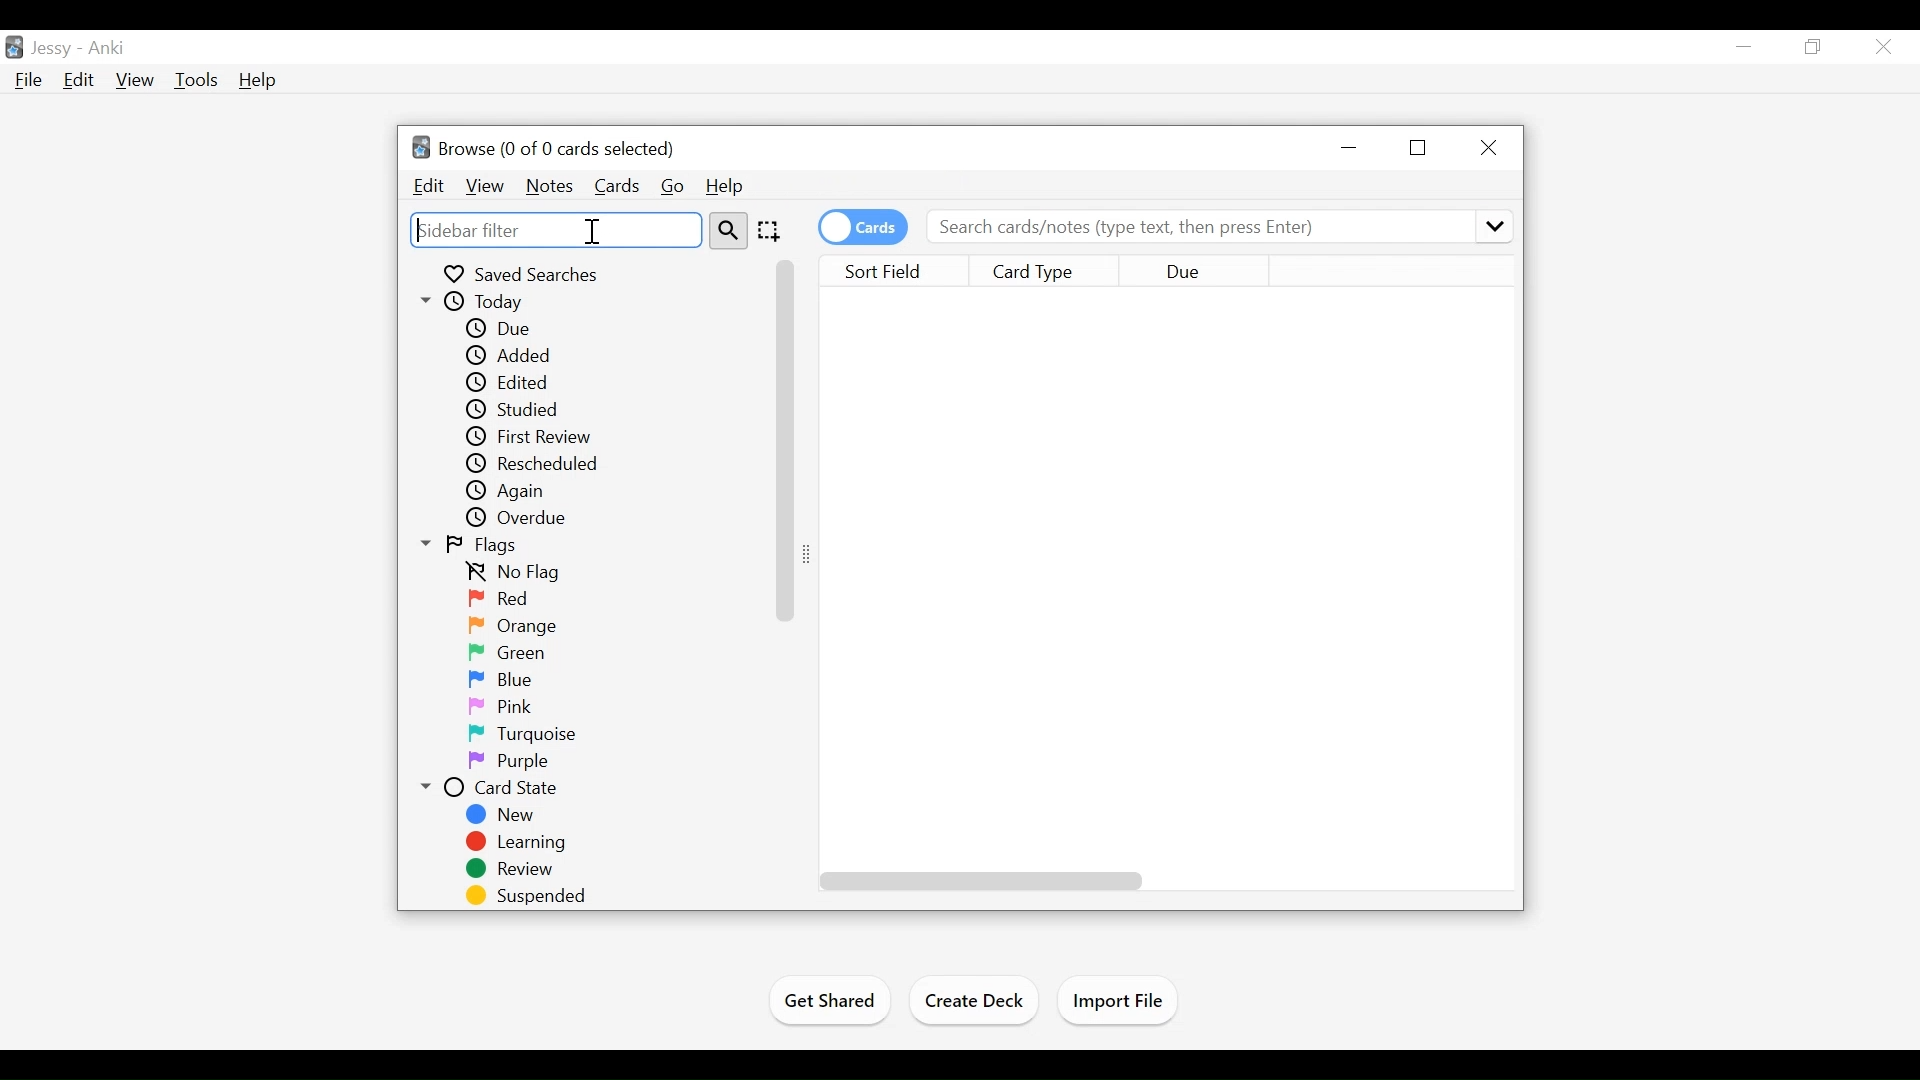 The image size is (1920, 1080). I want to click on Today, so click(482, 303).